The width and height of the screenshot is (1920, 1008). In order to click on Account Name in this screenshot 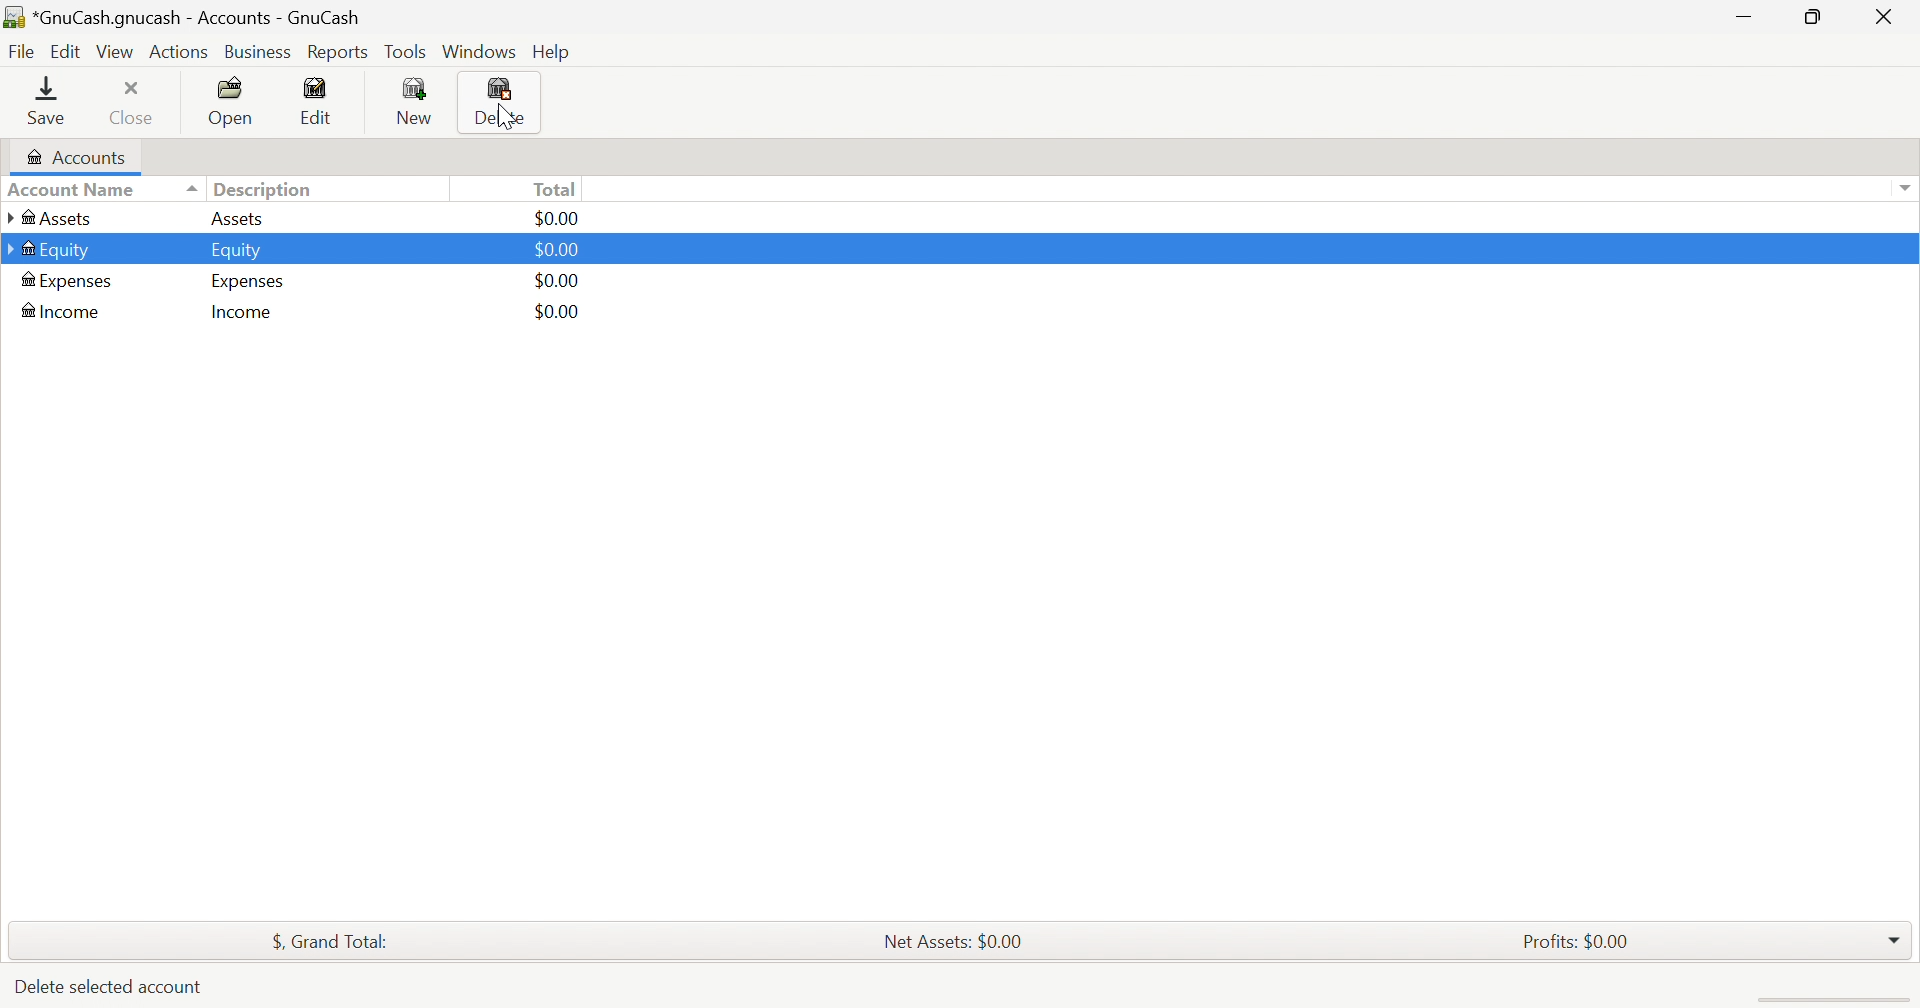, I will do `click(103, 190)`.